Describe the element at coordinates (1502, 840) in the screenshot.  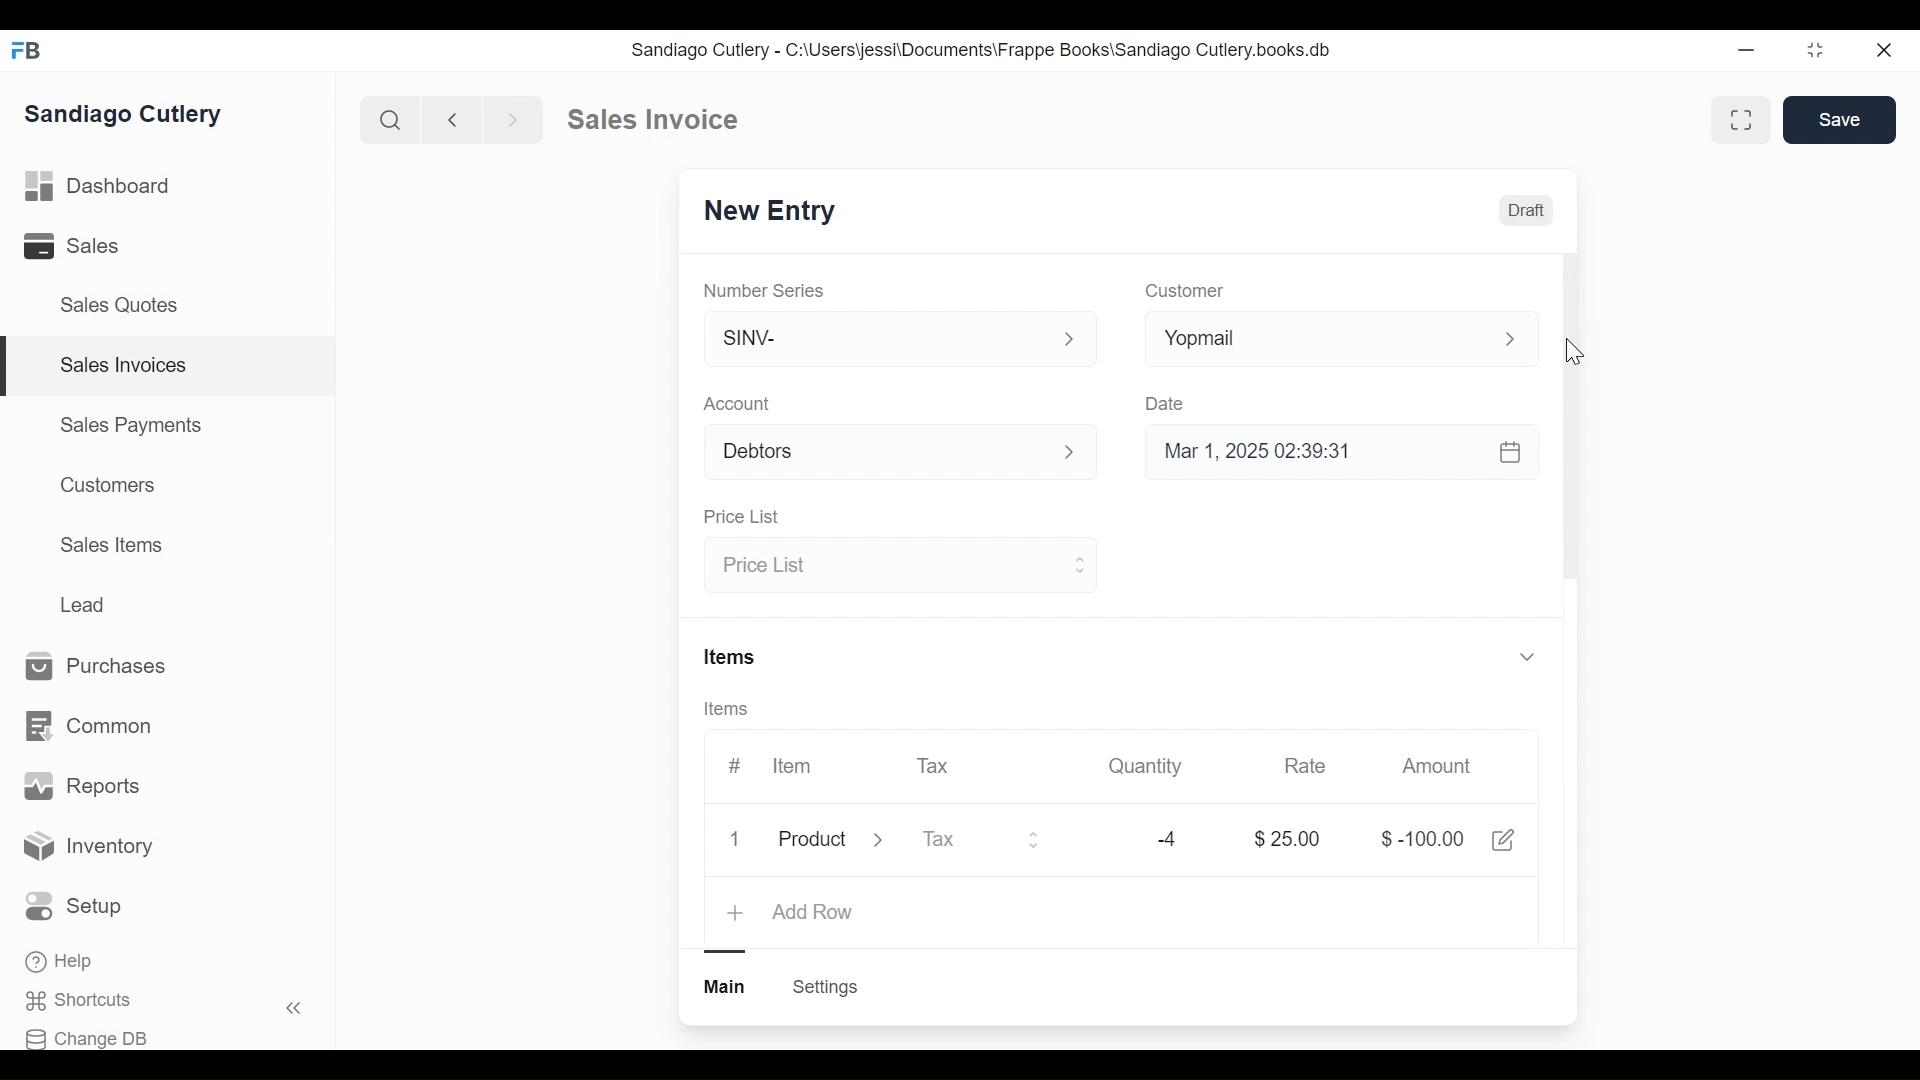
I see `Edit` at that location.